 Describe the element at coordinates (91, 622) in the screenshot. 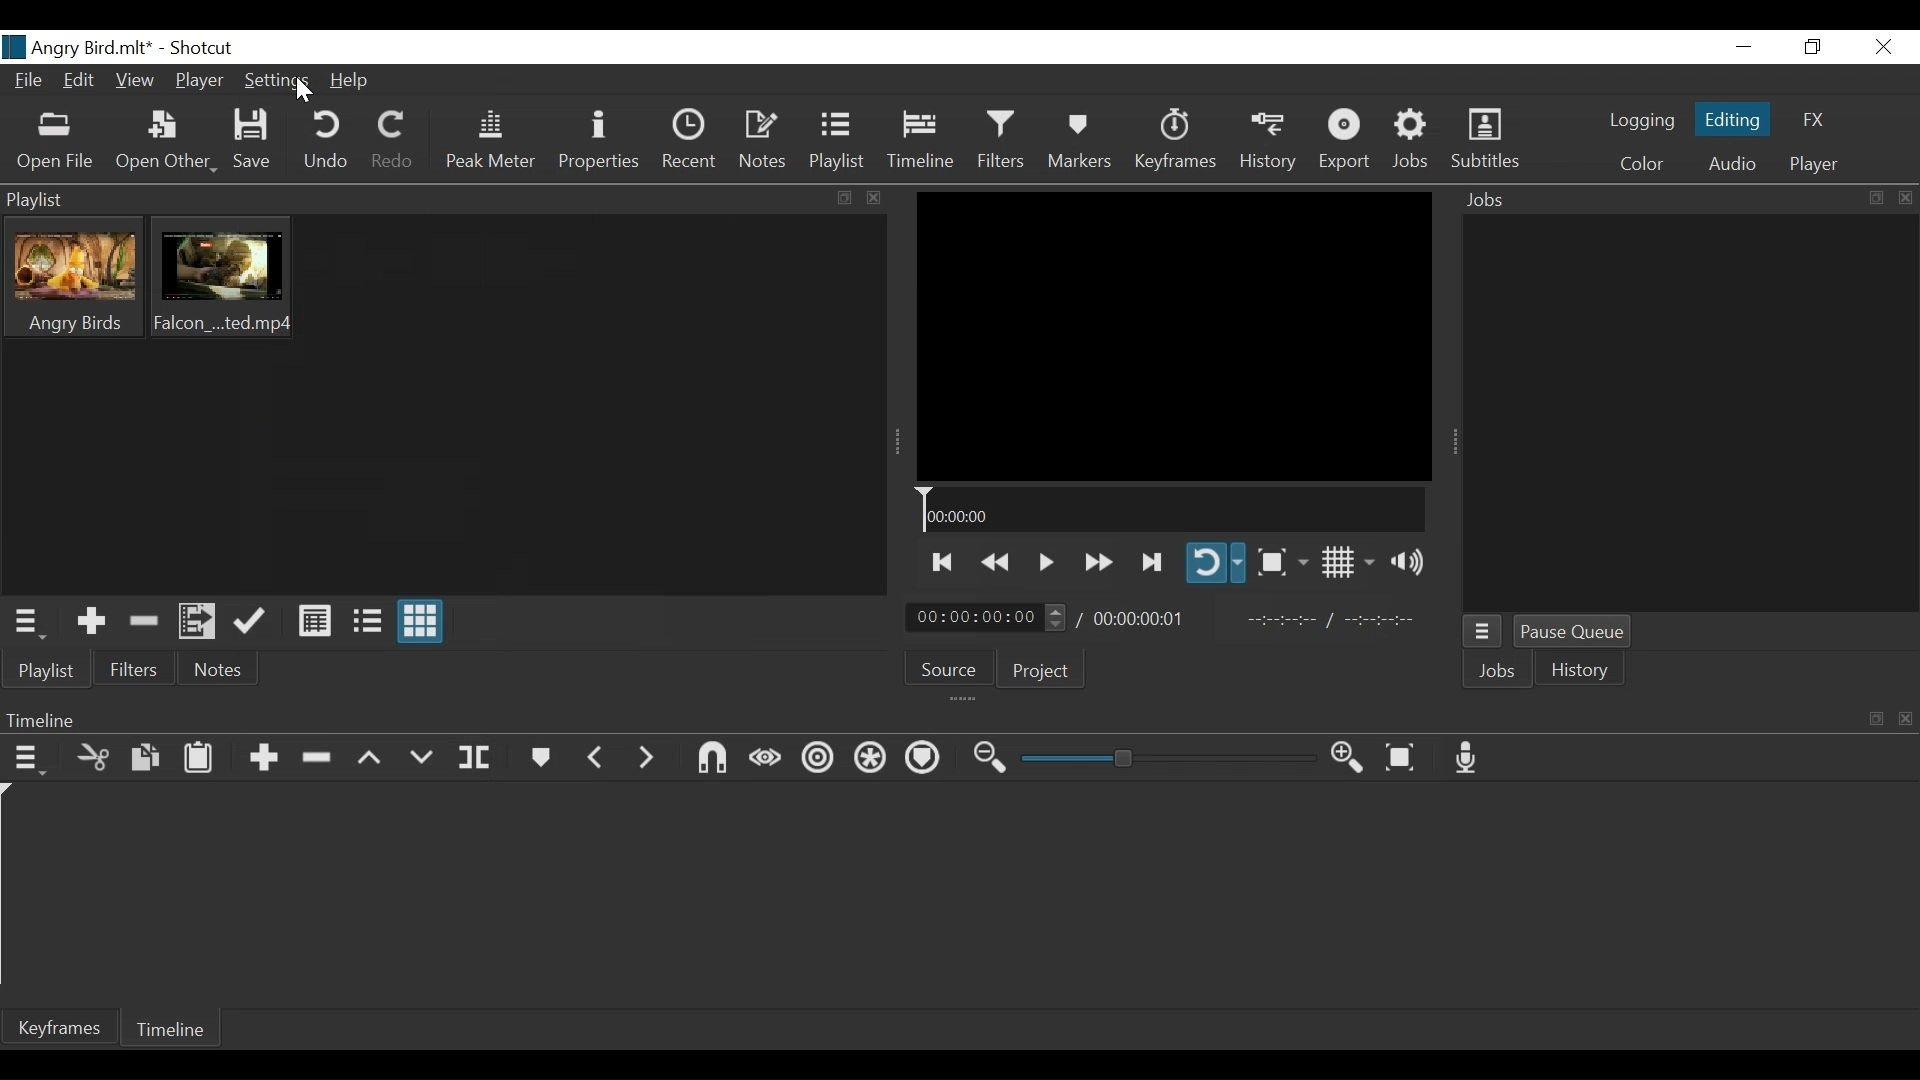

I see `Add the source to the playlist` at that location.